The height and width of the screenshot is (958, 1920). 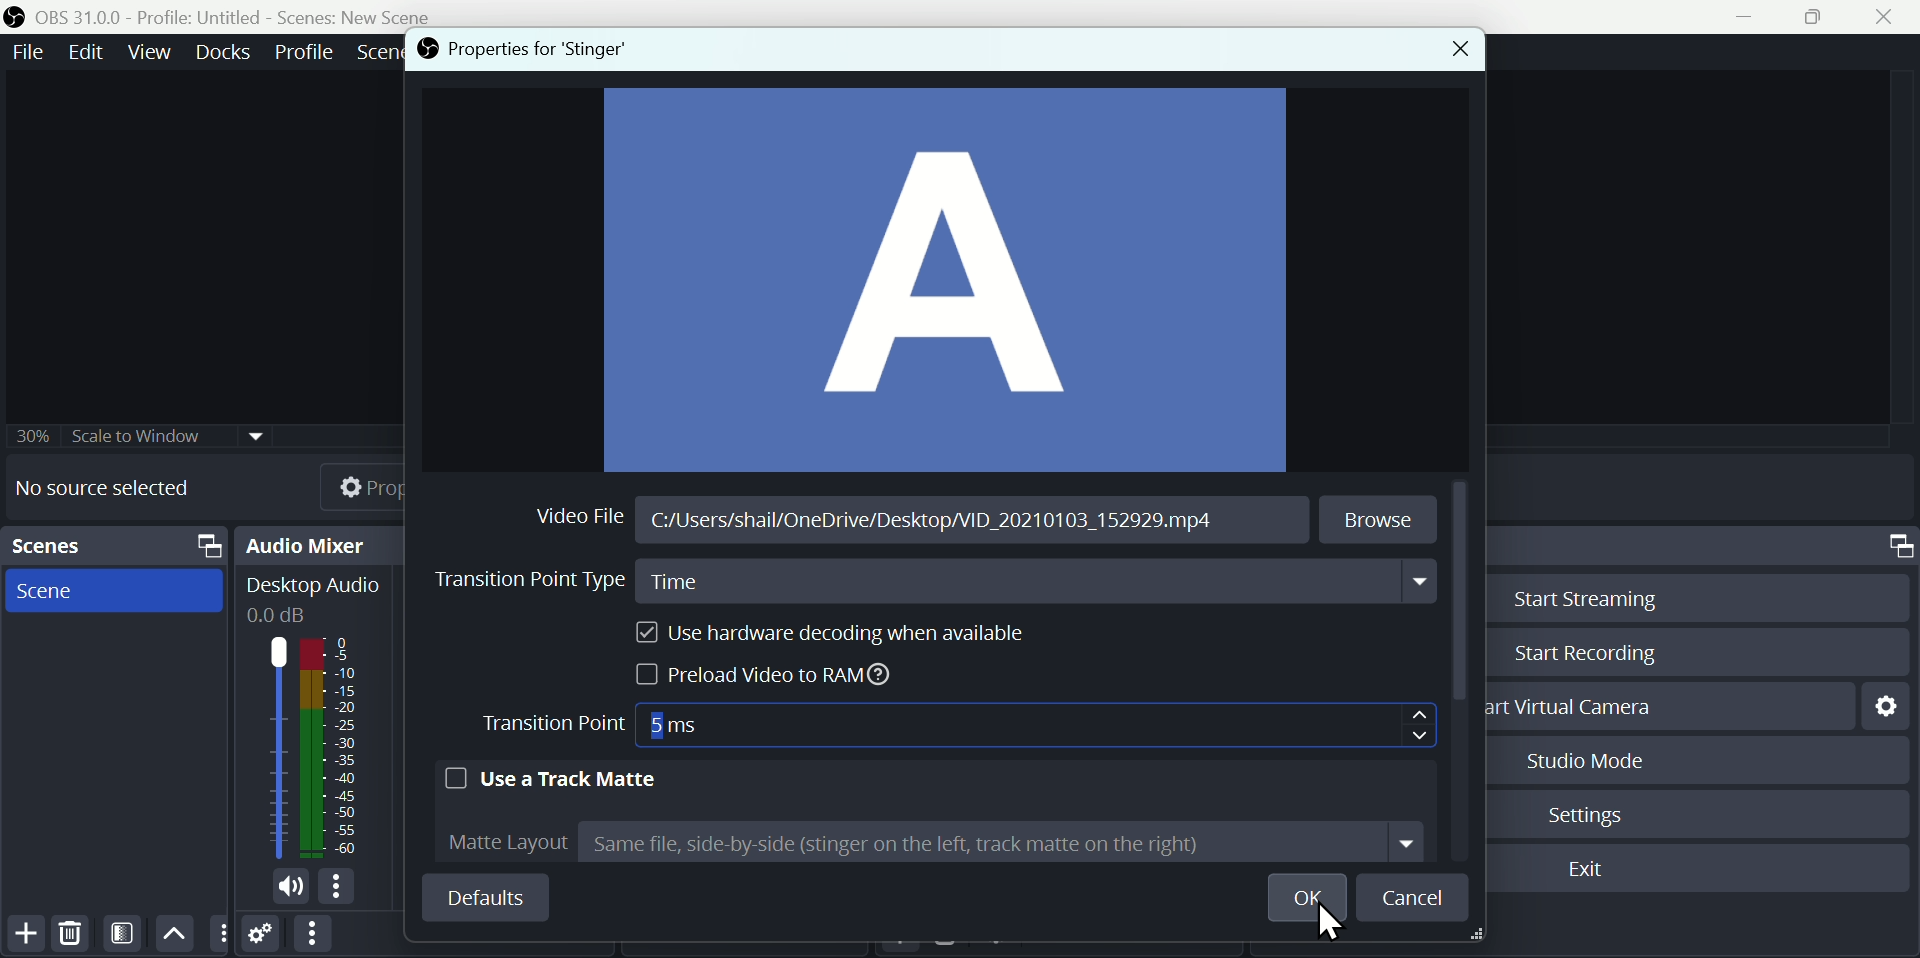 What do you see at coordinates (1314, 898) in the screenshot?
I see `O K` at bounding box center [1314, 898].